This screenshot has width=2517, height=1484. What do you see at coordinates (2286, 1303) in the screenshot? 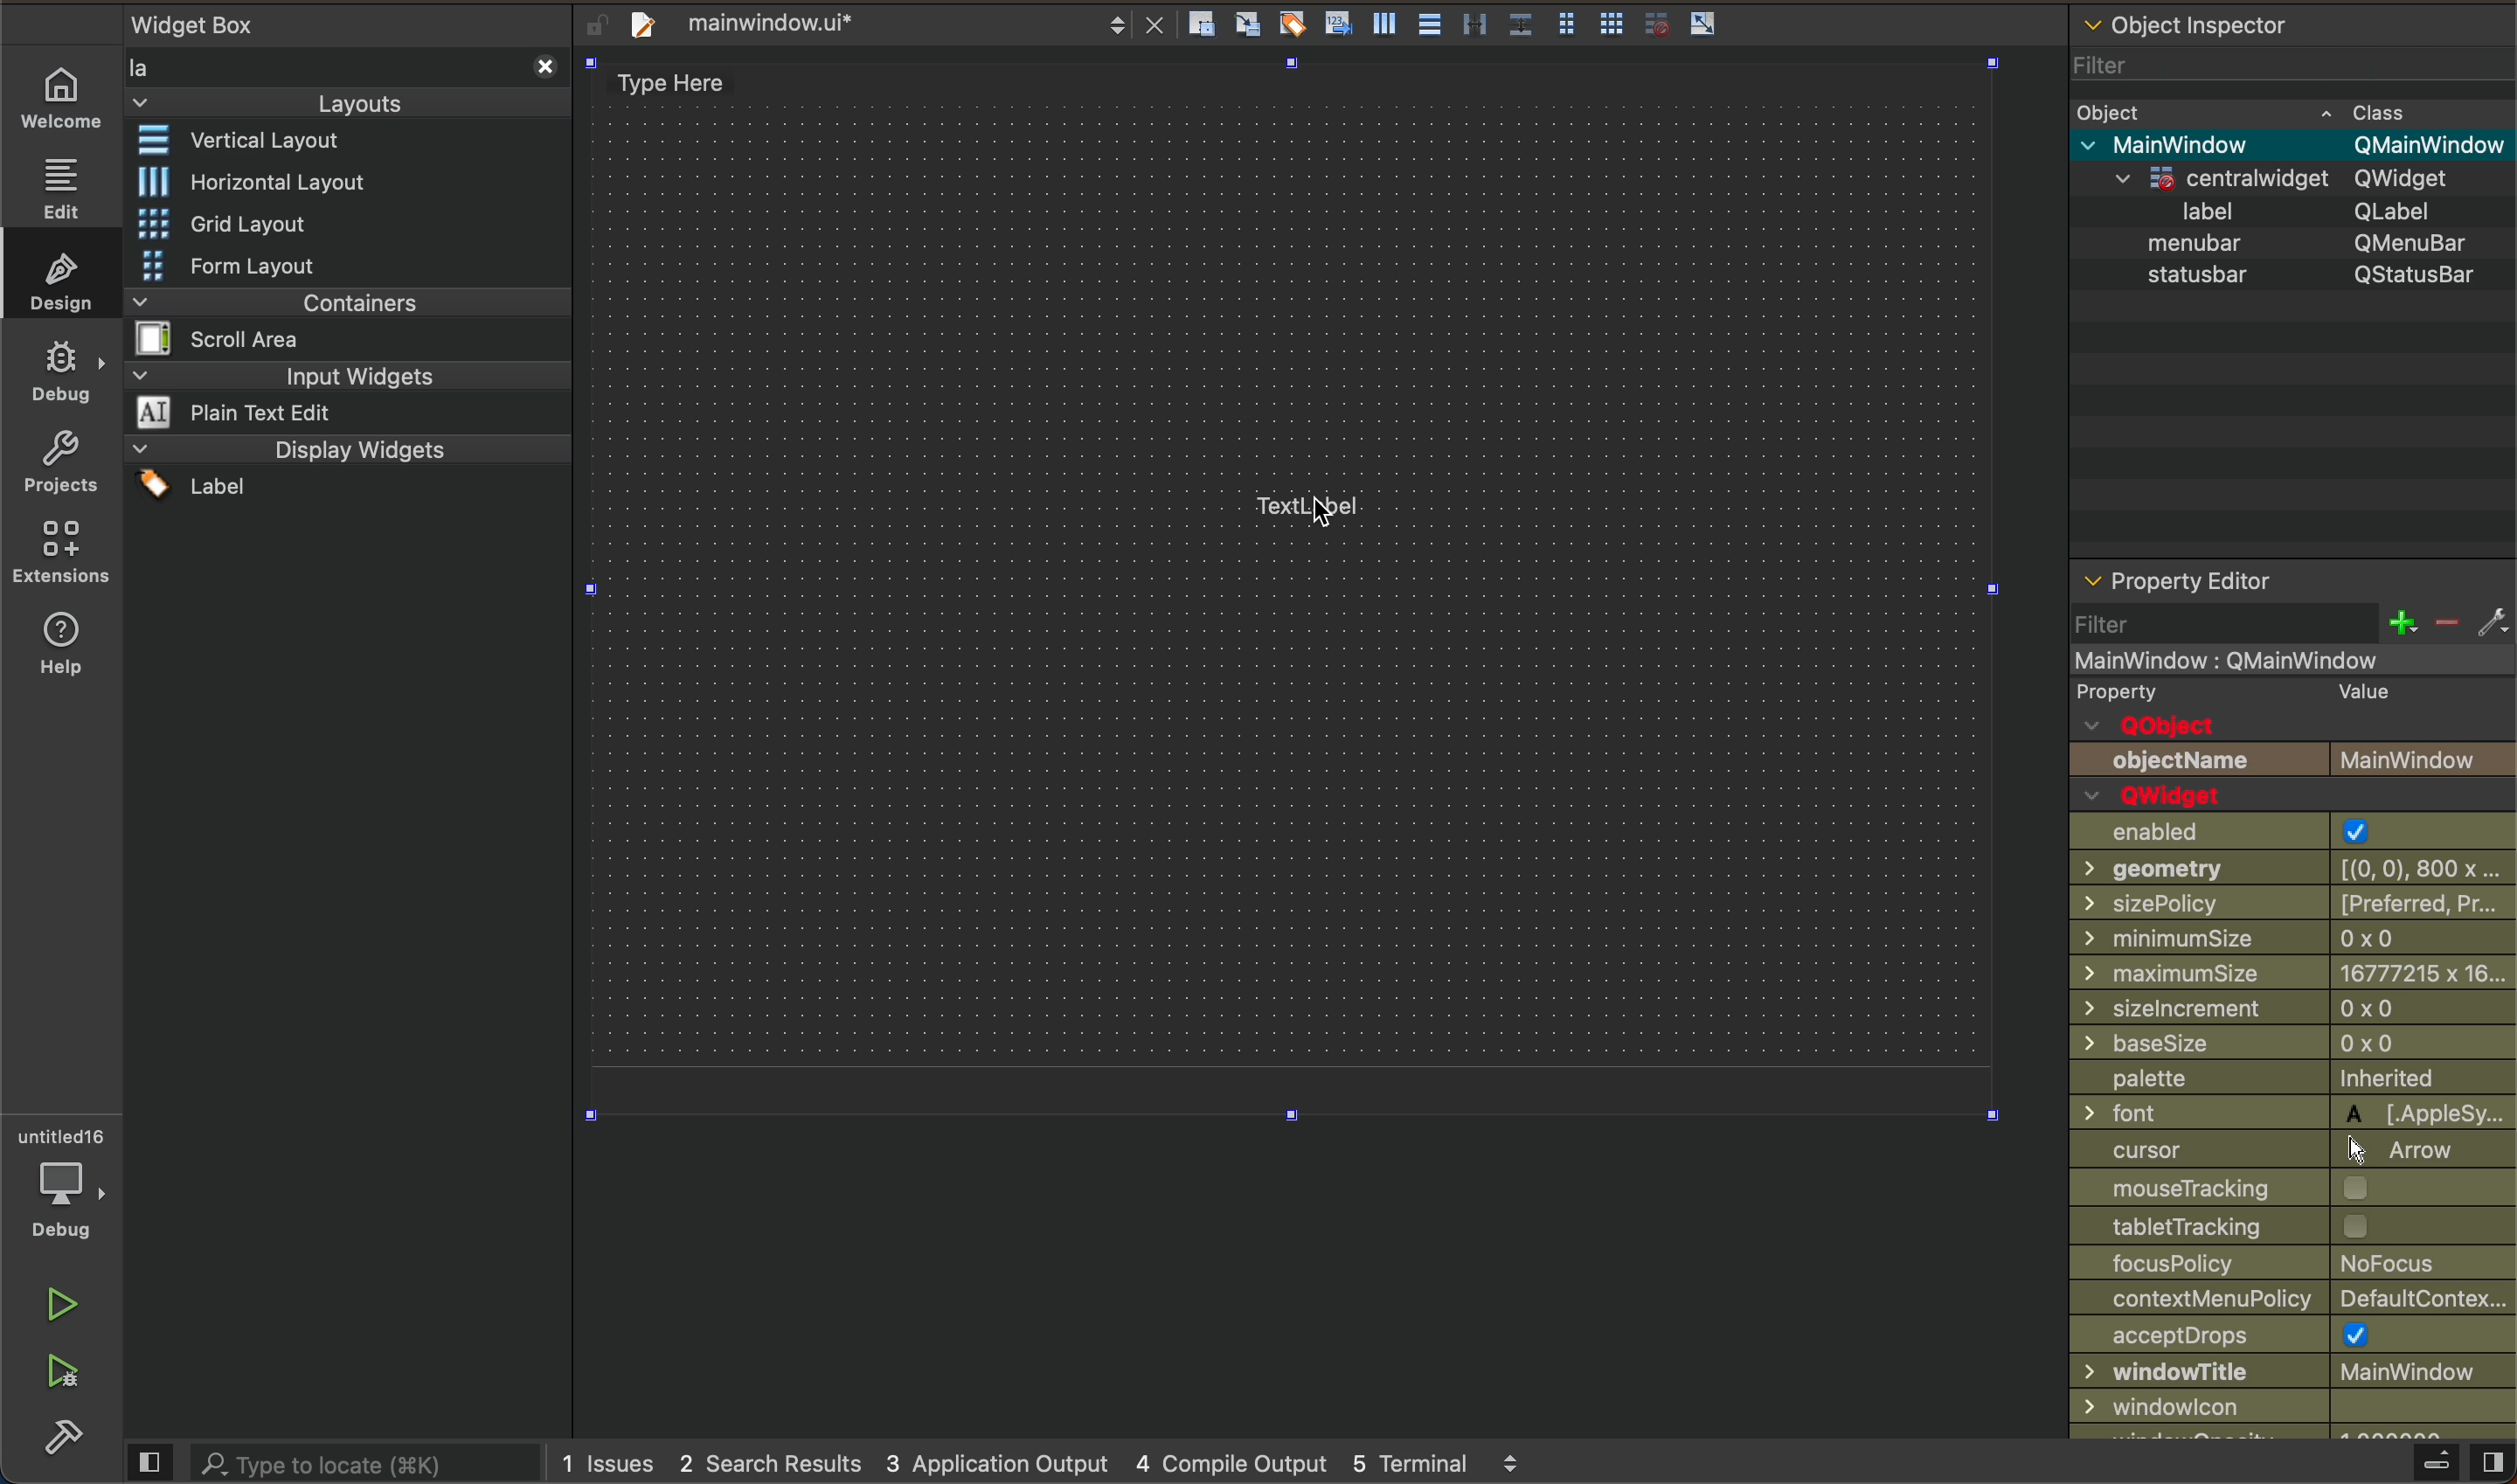
I see `contextual` at bounding box center [2286, 1303].